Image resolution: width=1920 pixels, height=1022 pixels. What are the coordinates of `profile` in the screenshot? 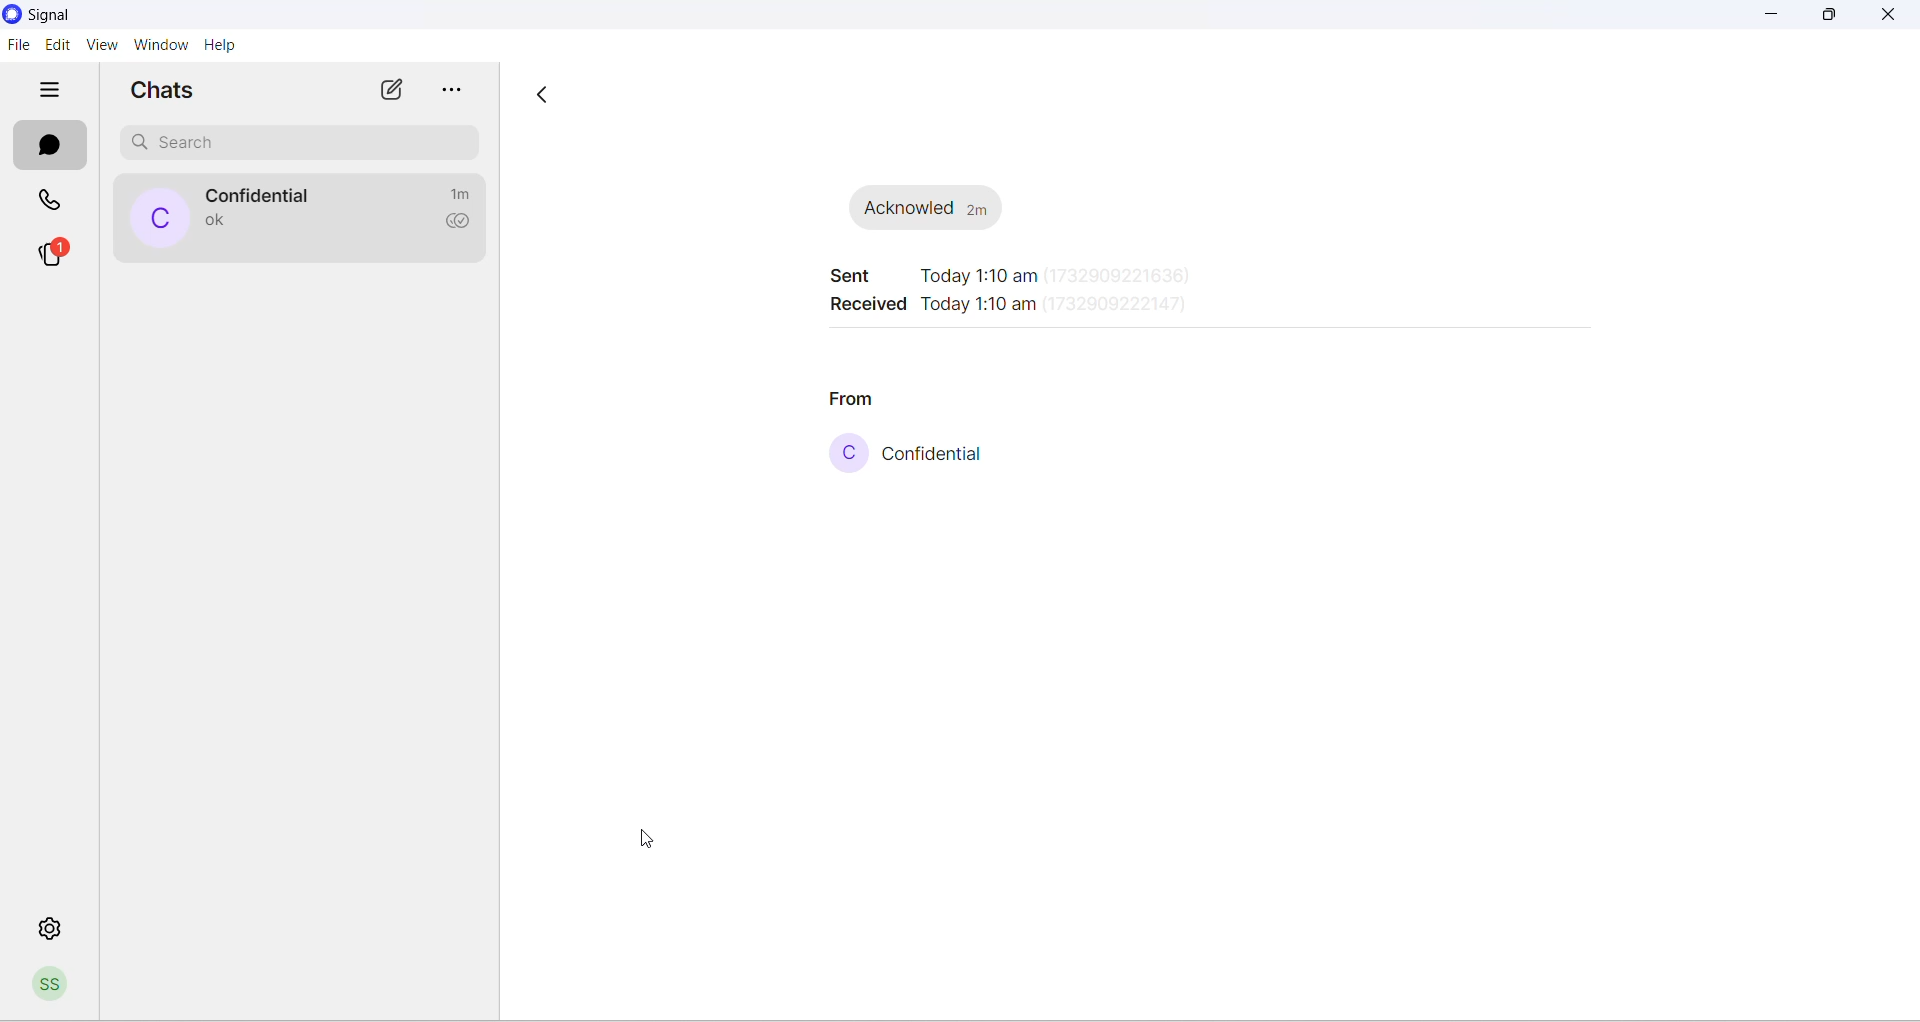 It's located at (51, 986).